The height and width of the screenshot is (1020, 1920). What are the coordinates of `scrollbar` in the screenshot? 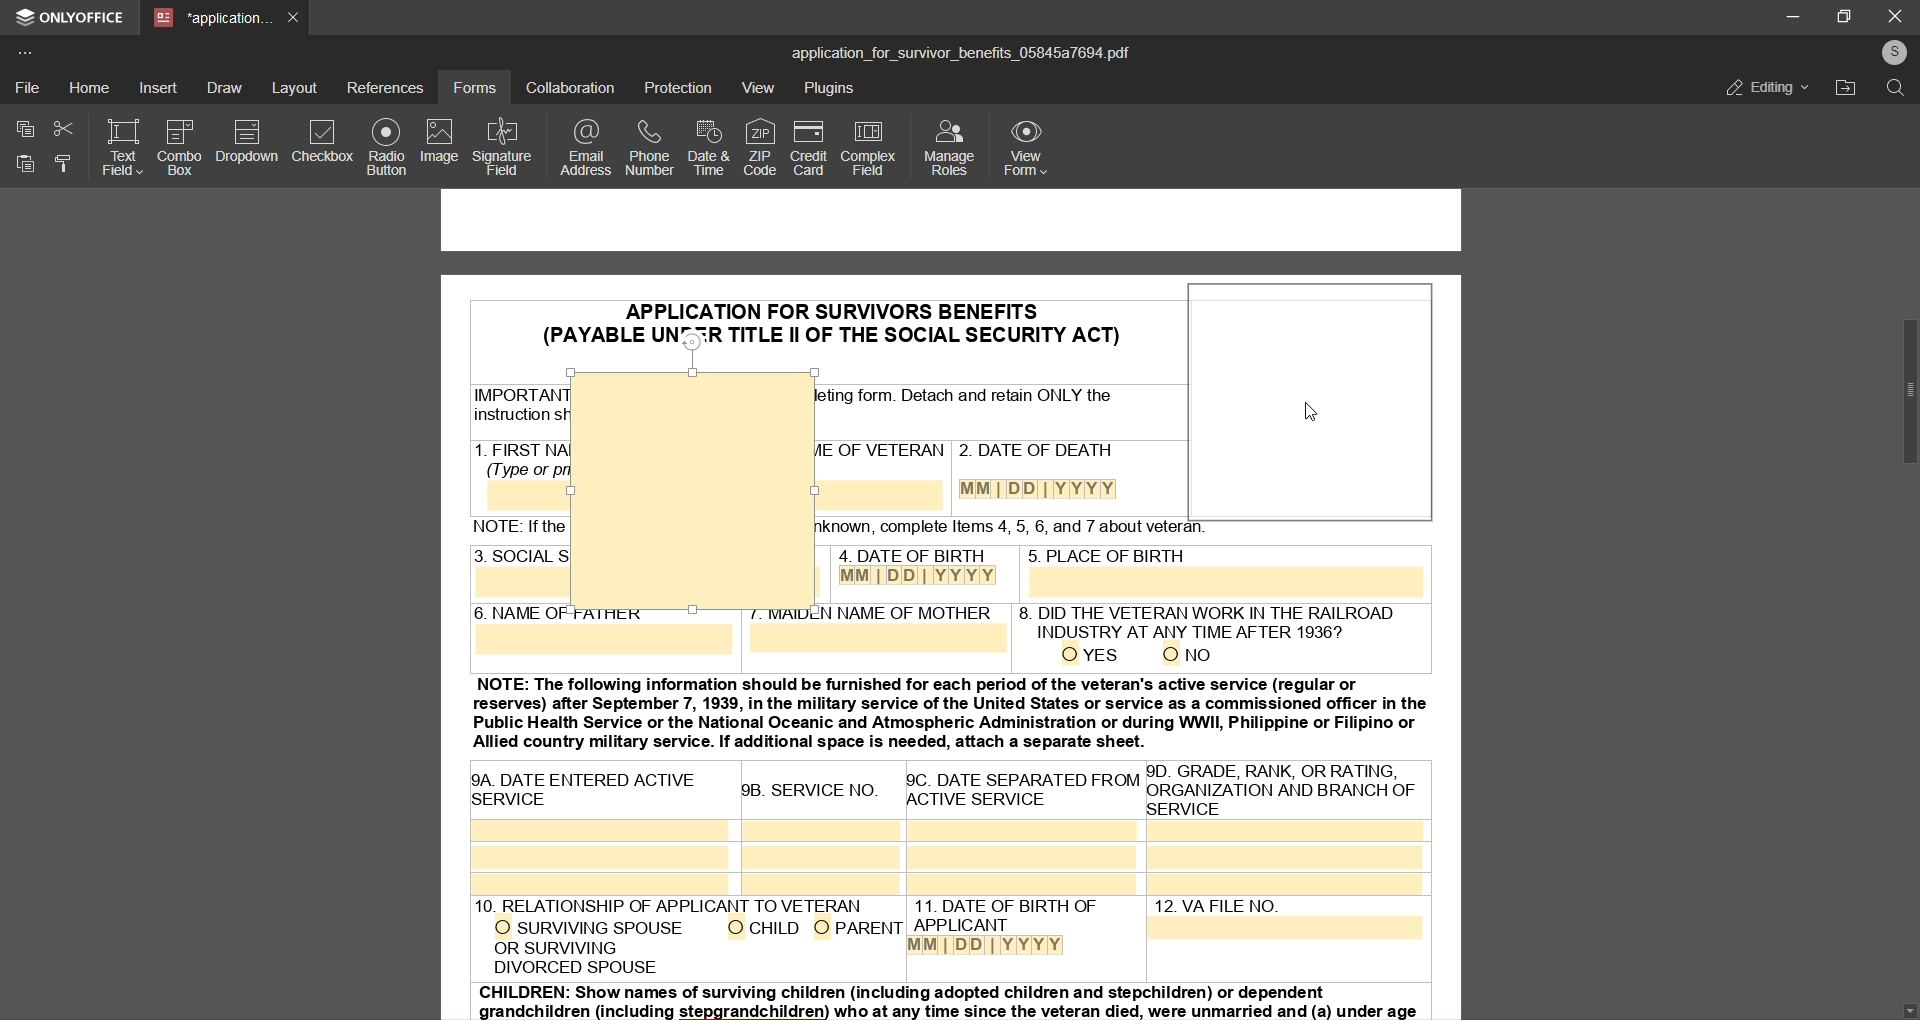 It's located at (1898, 391).